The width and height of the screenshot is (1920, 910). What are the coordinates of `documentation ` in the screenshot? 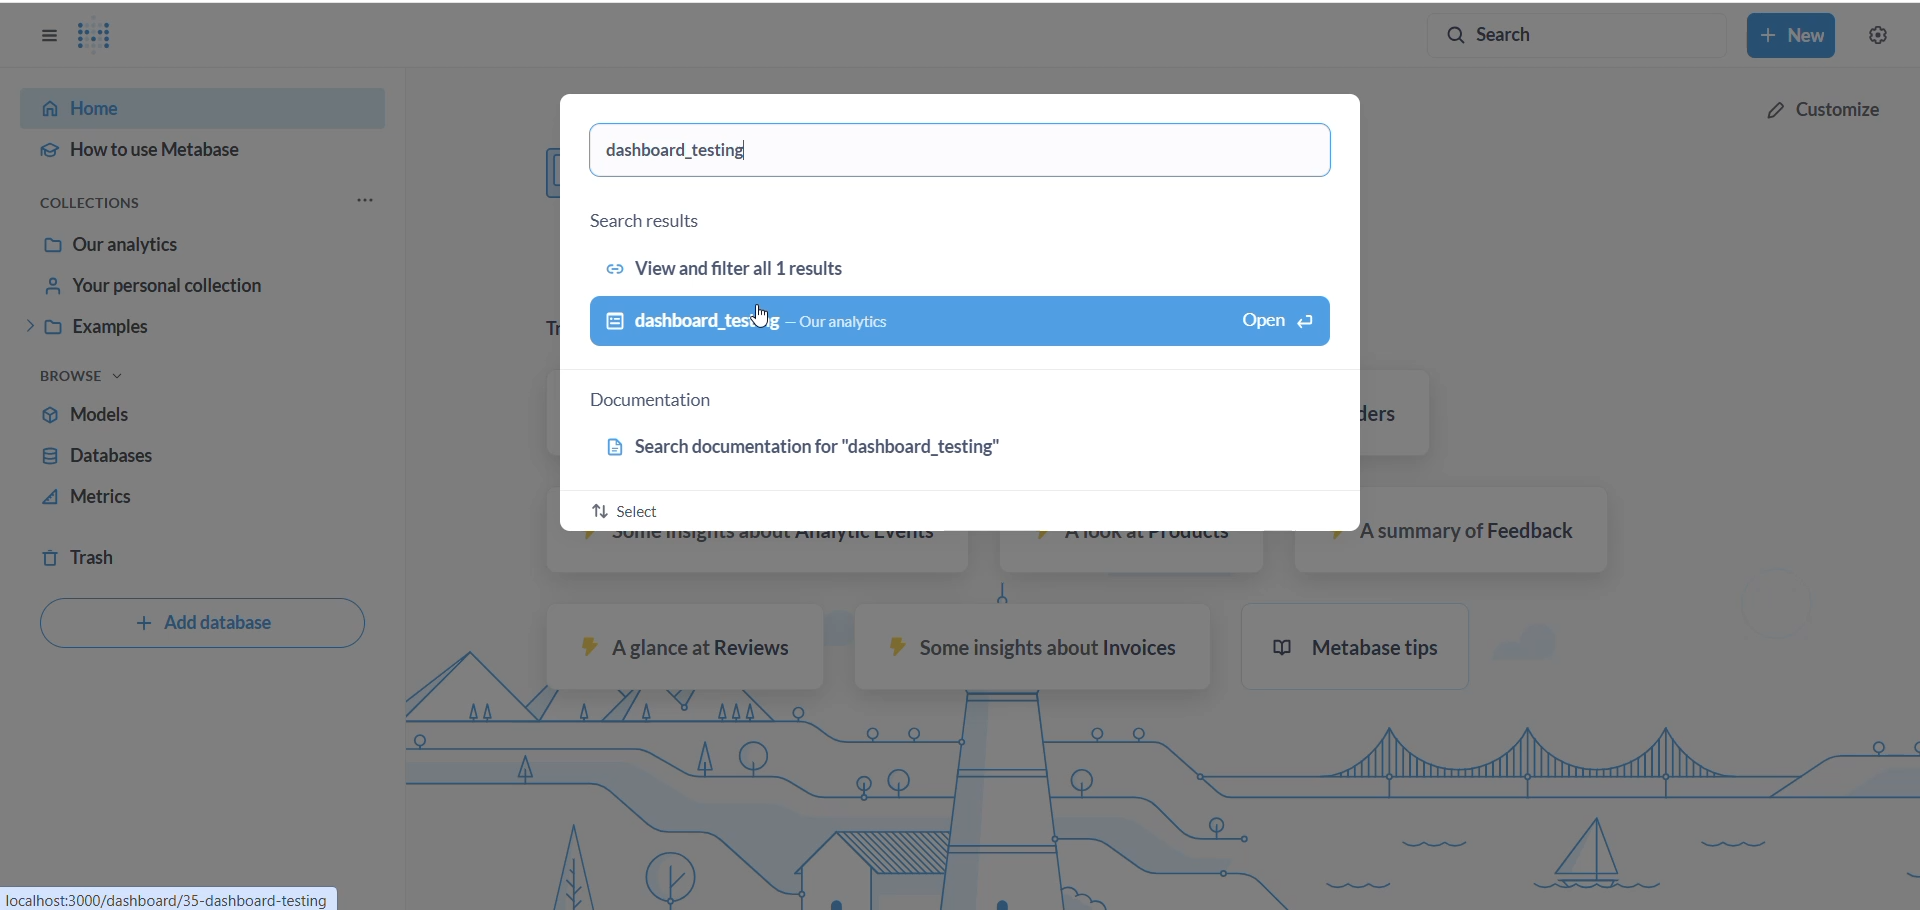 It's located at (667, 402).